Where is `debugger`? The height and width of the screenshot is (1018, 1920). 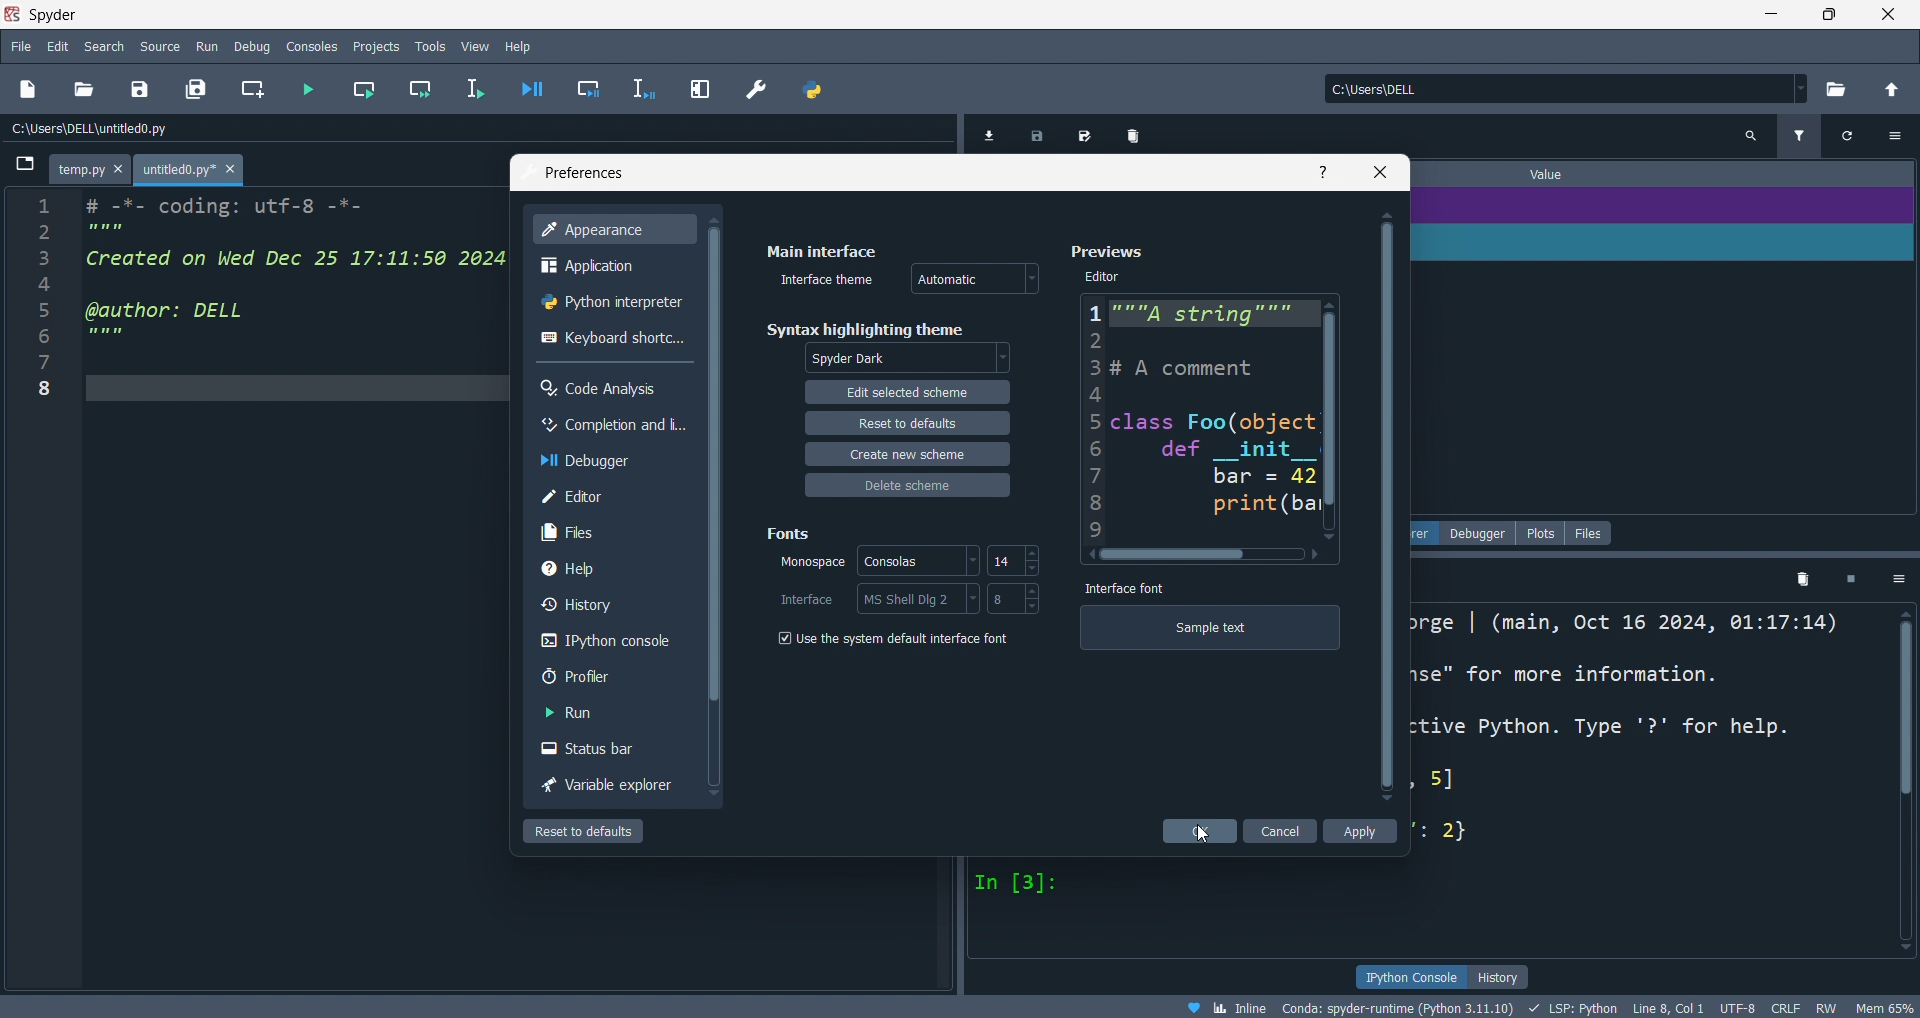
debugger is located at coordinates (1486, 532).